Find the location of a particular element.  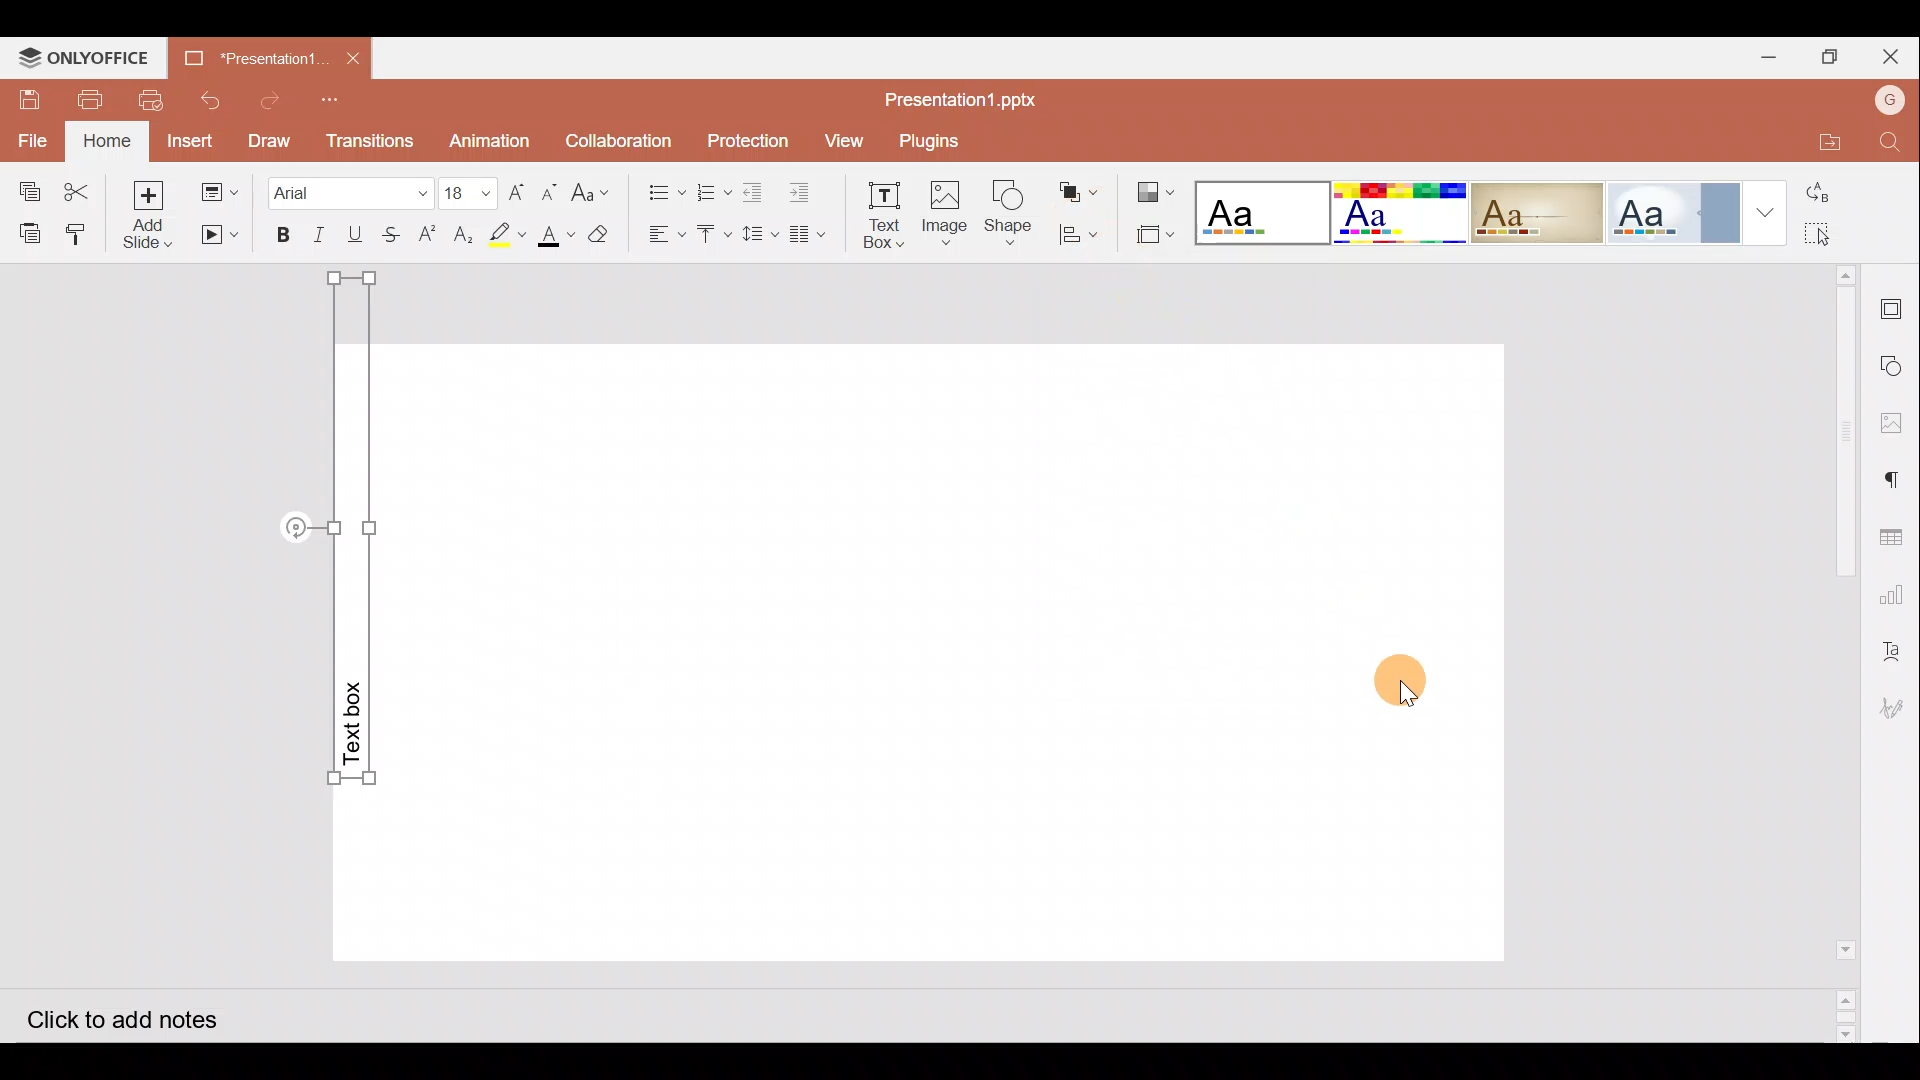

Slide settings is located at coordinates (1897, 306).